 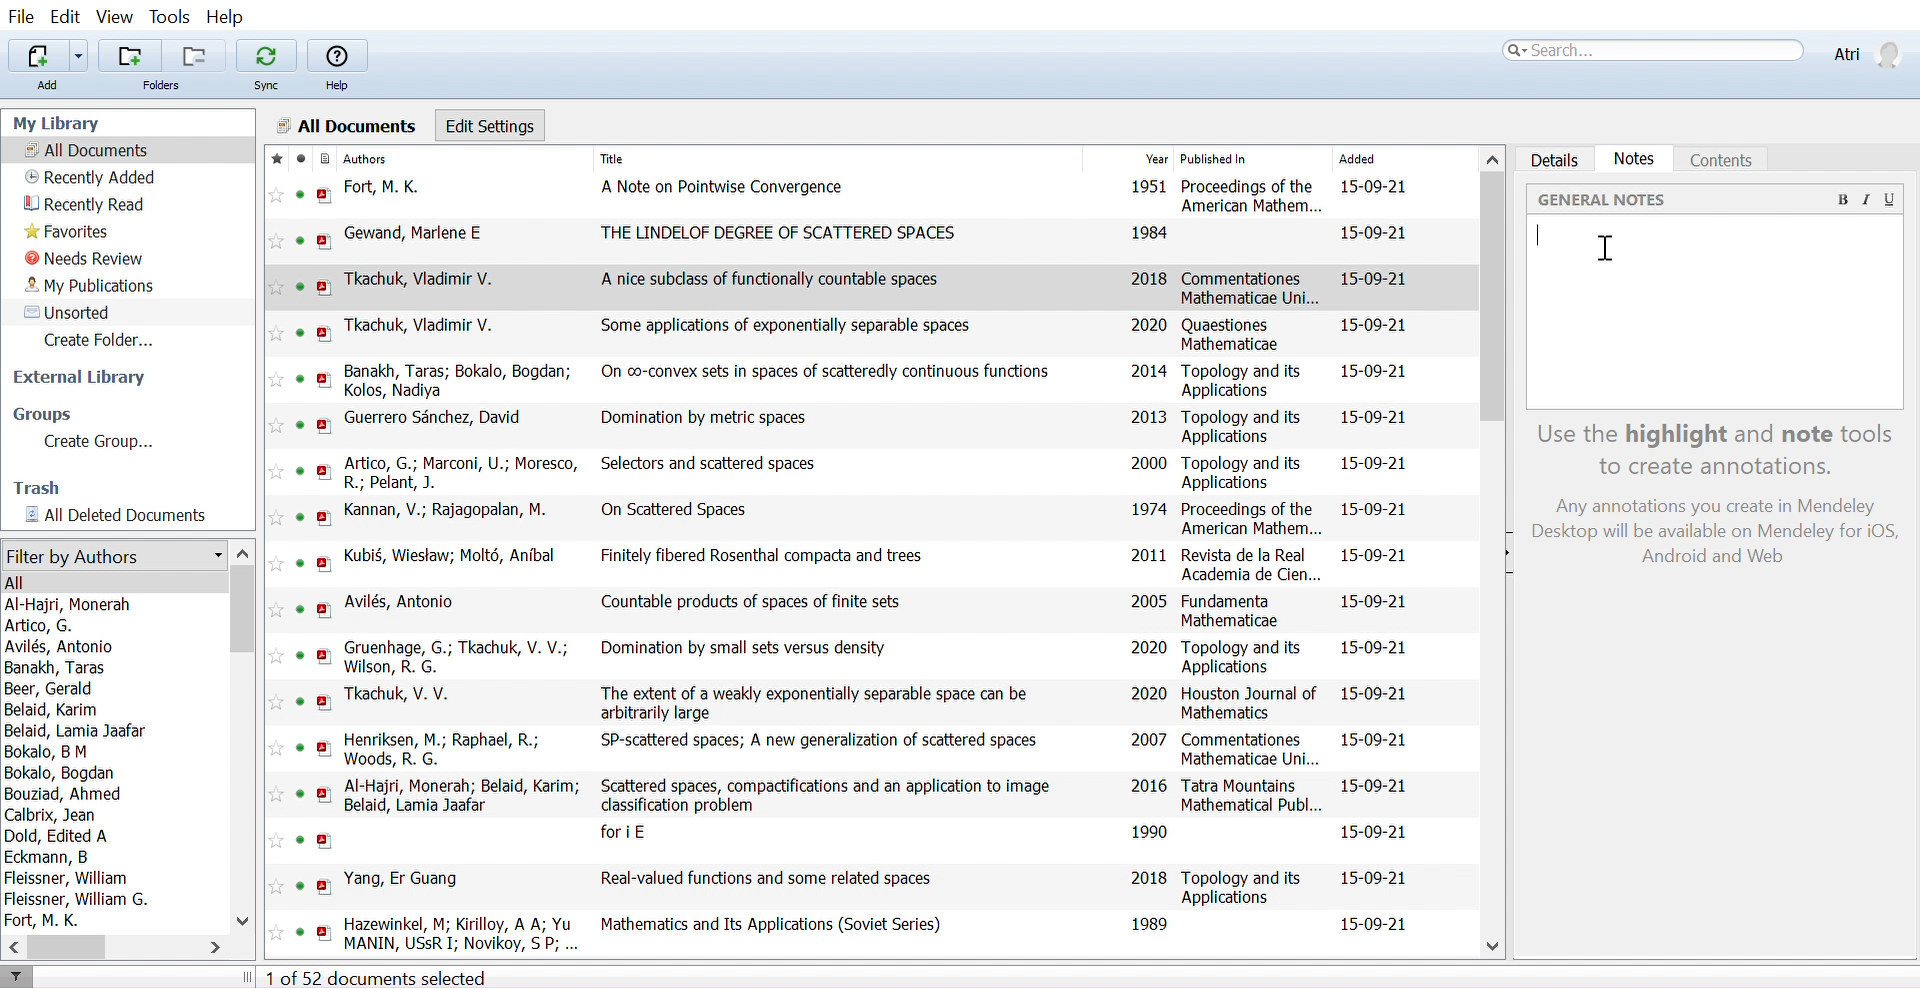 What do you see at coordinates (437, 418) in the screenshot?
I see `Guerrero Sanchez, David` at bounding box center [437, 418].